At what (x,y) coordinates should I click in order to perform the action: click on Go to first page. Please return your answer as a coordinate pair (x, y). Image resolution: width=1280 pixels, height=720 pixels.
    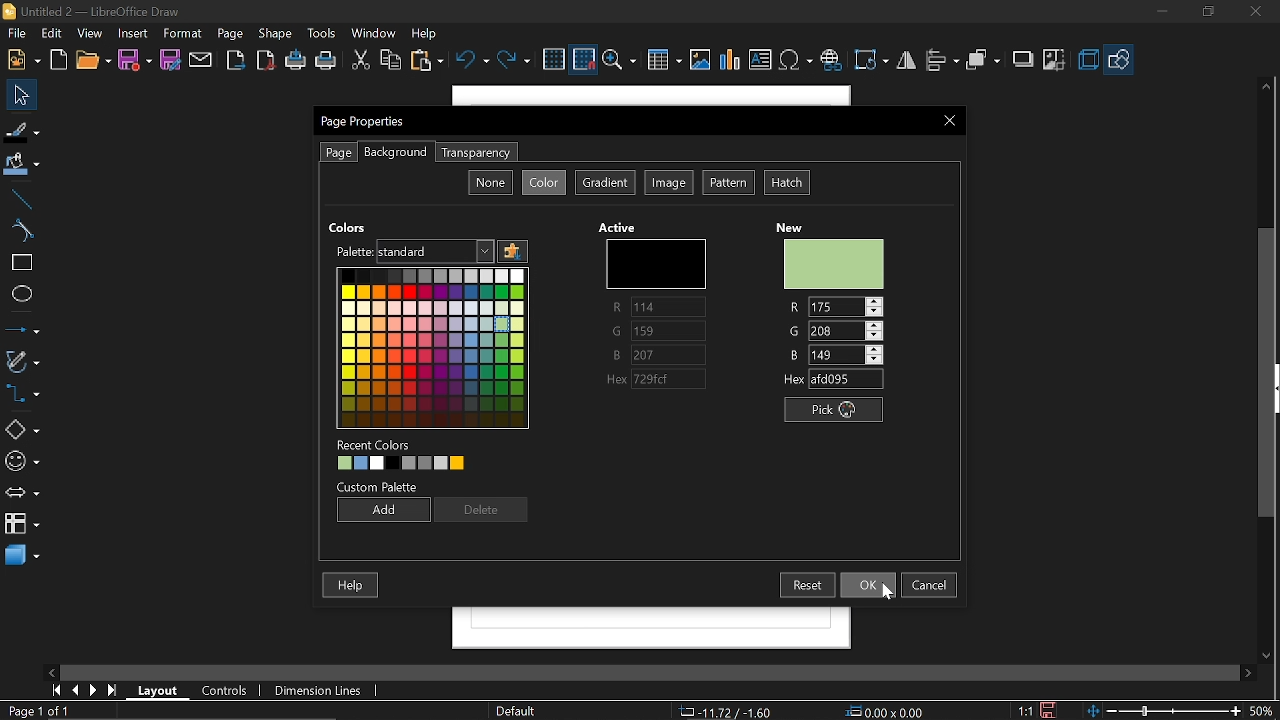
    Looking at the image, I should click on (58, 691).